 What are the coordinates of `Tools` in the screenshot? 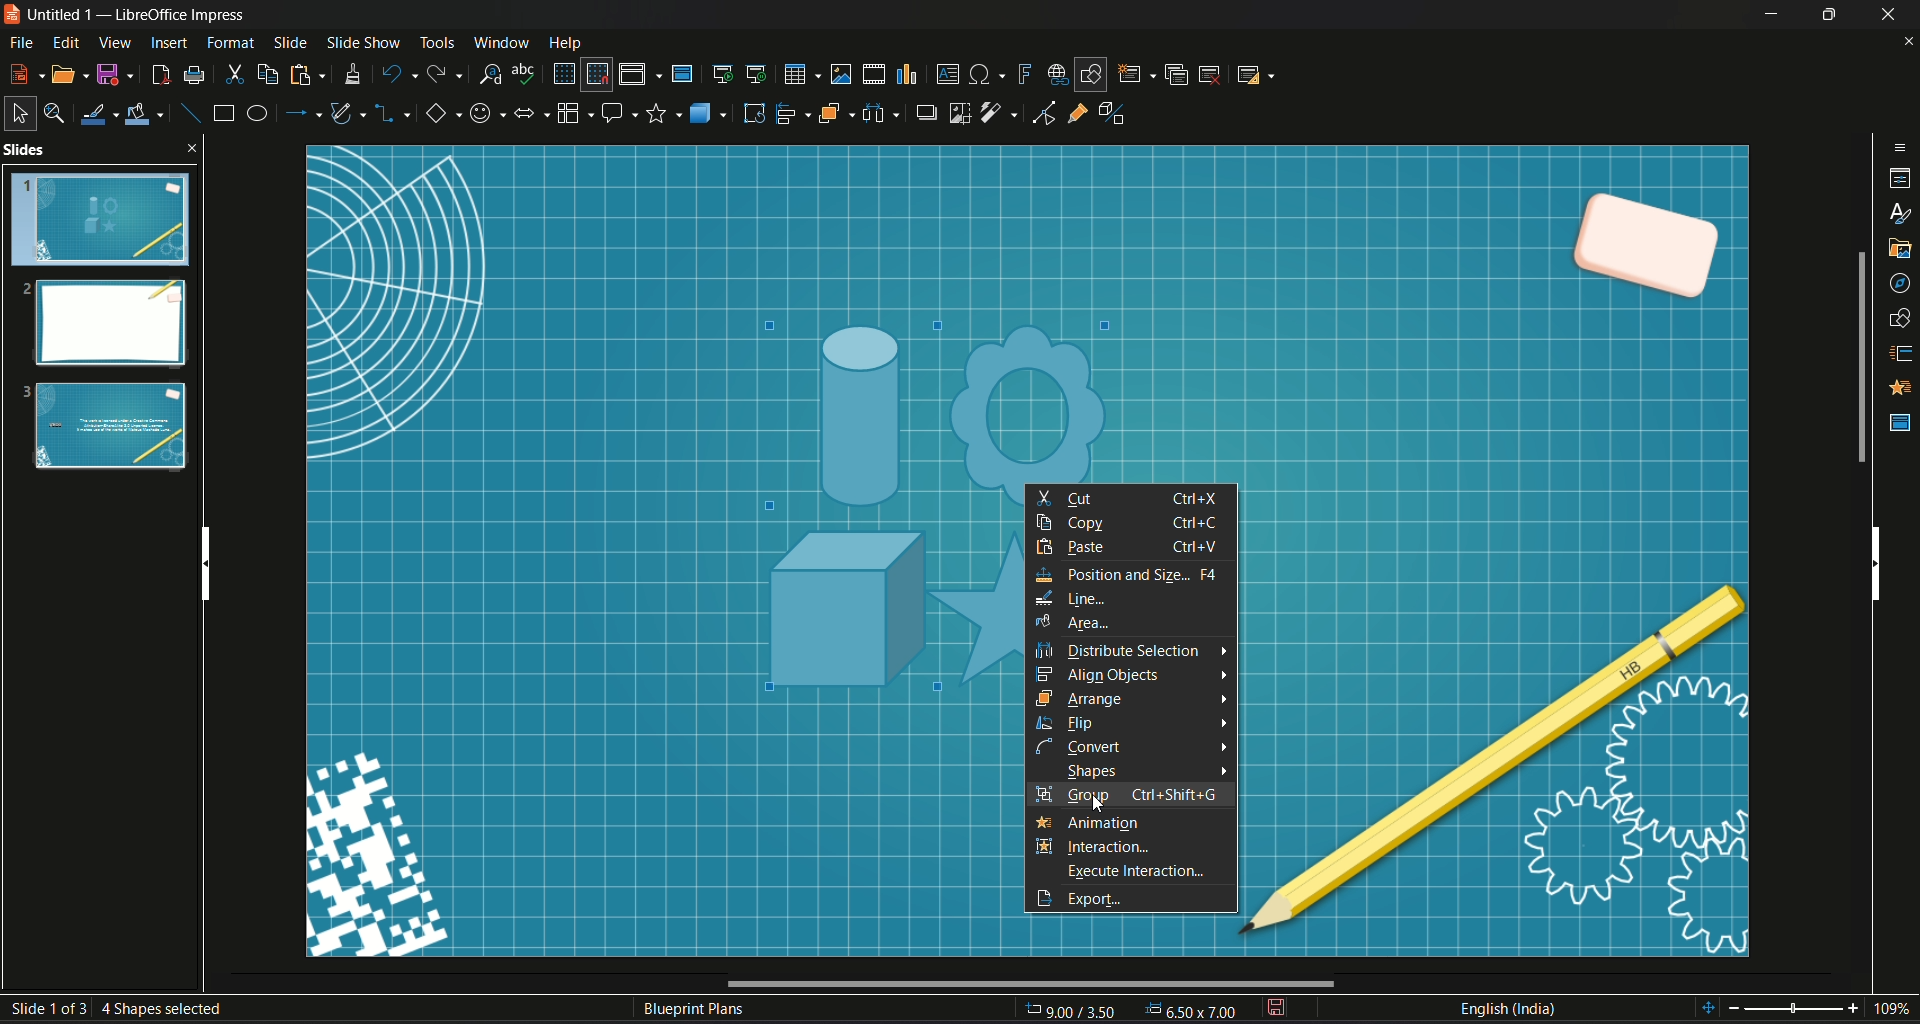 It's located at (436, 40).